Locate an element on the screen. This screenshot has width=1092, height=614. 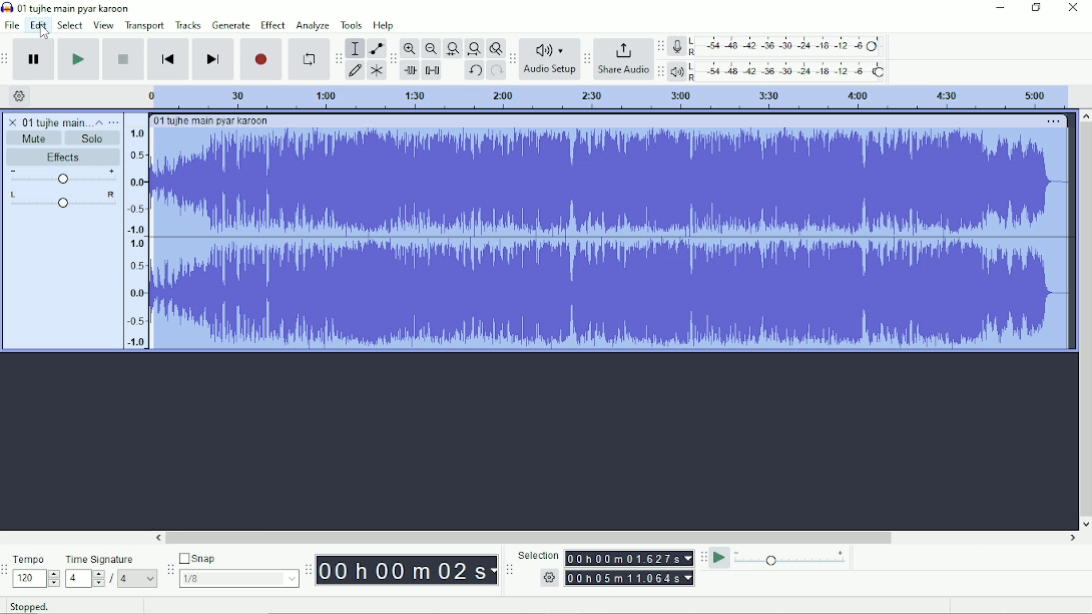
/ is located at coordinates (113, 581).